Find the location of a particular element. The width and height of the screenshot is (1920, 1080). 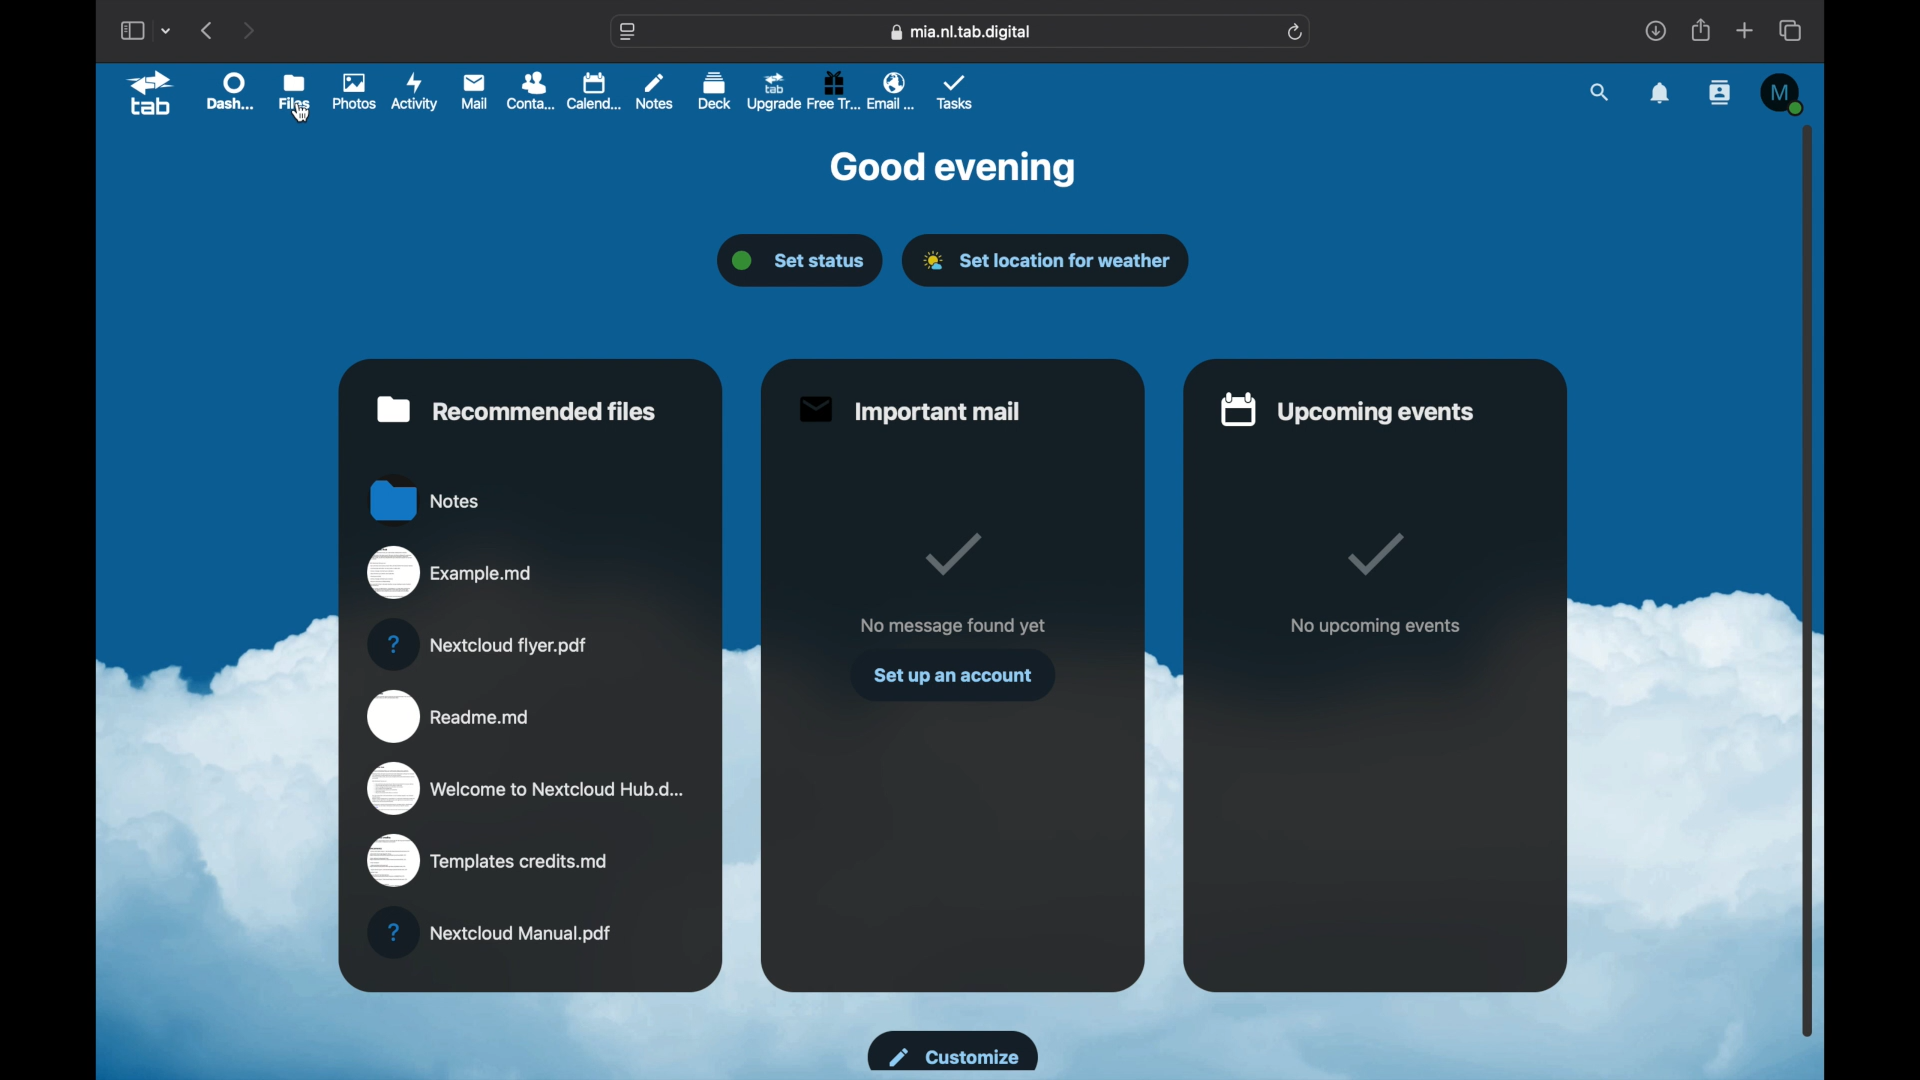

welcome  is located at coordinates (527, 789).